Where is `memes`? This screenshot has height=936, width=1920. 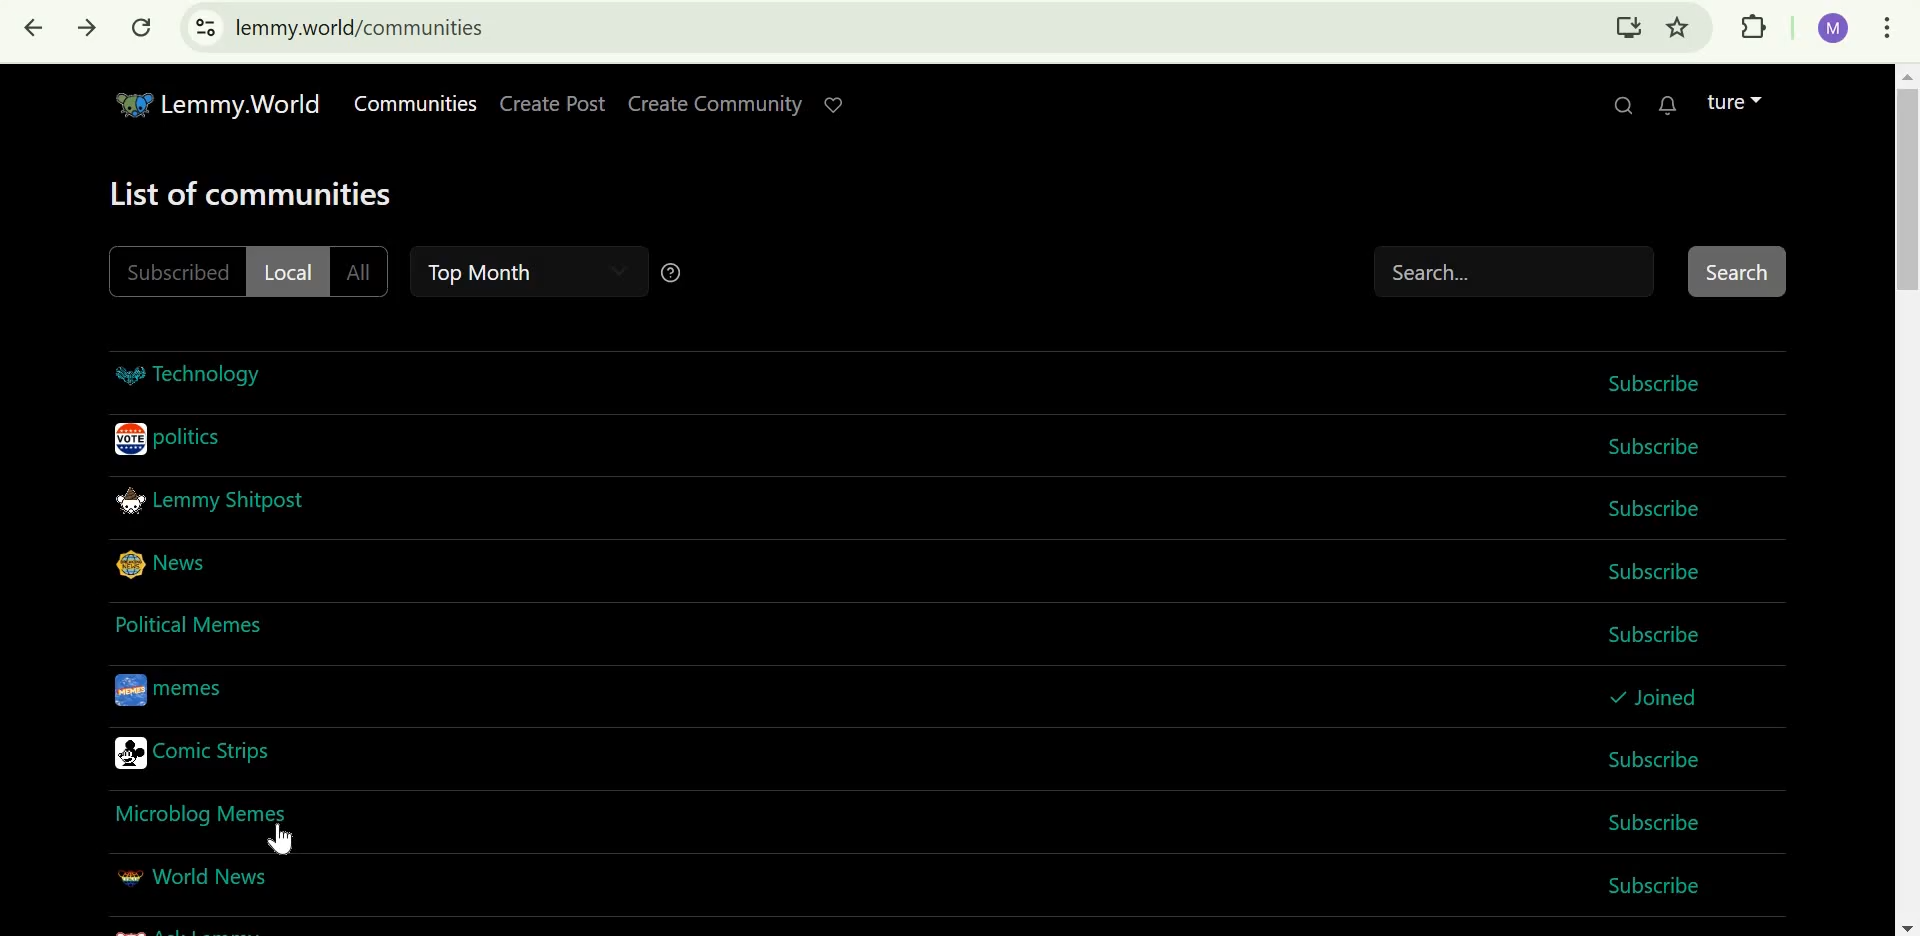
memes is located at coordinates (174, 689).